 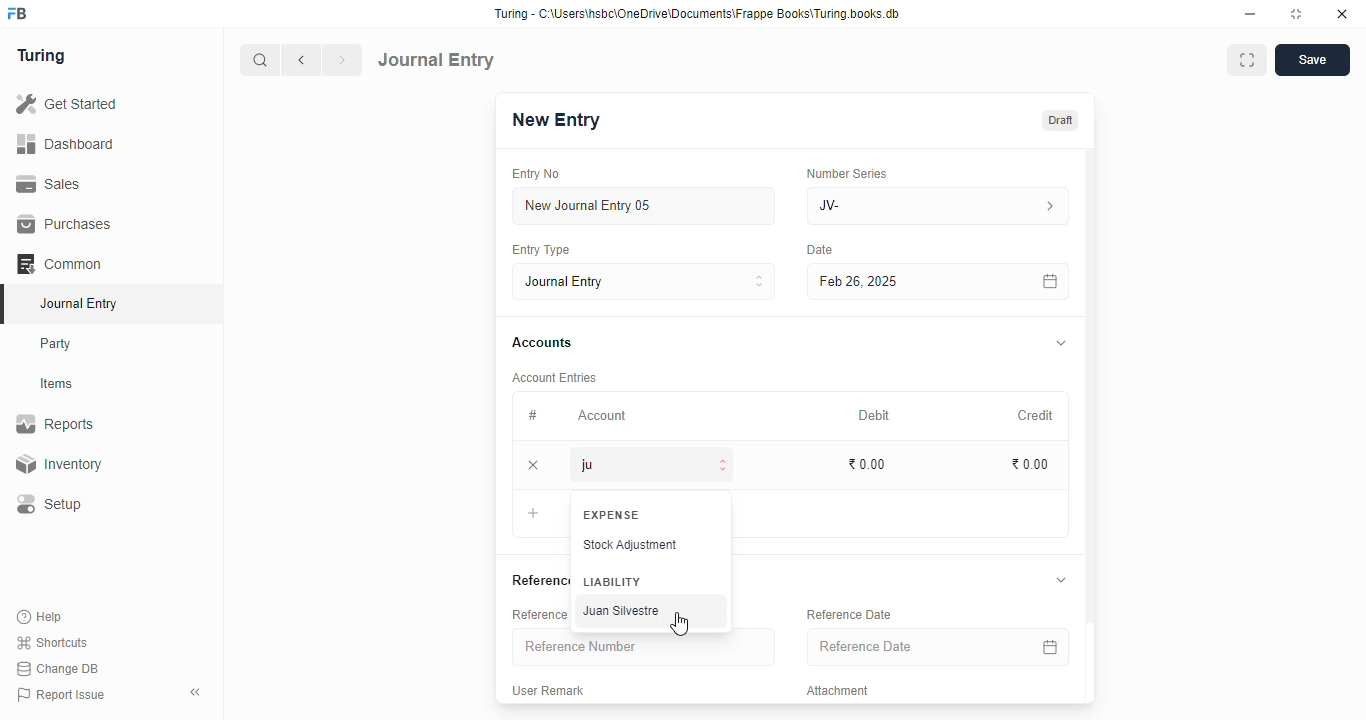 What do you see at coordinates (61, 695) in the screenshot?
I see `report issue` at bounding box center [61, 695].